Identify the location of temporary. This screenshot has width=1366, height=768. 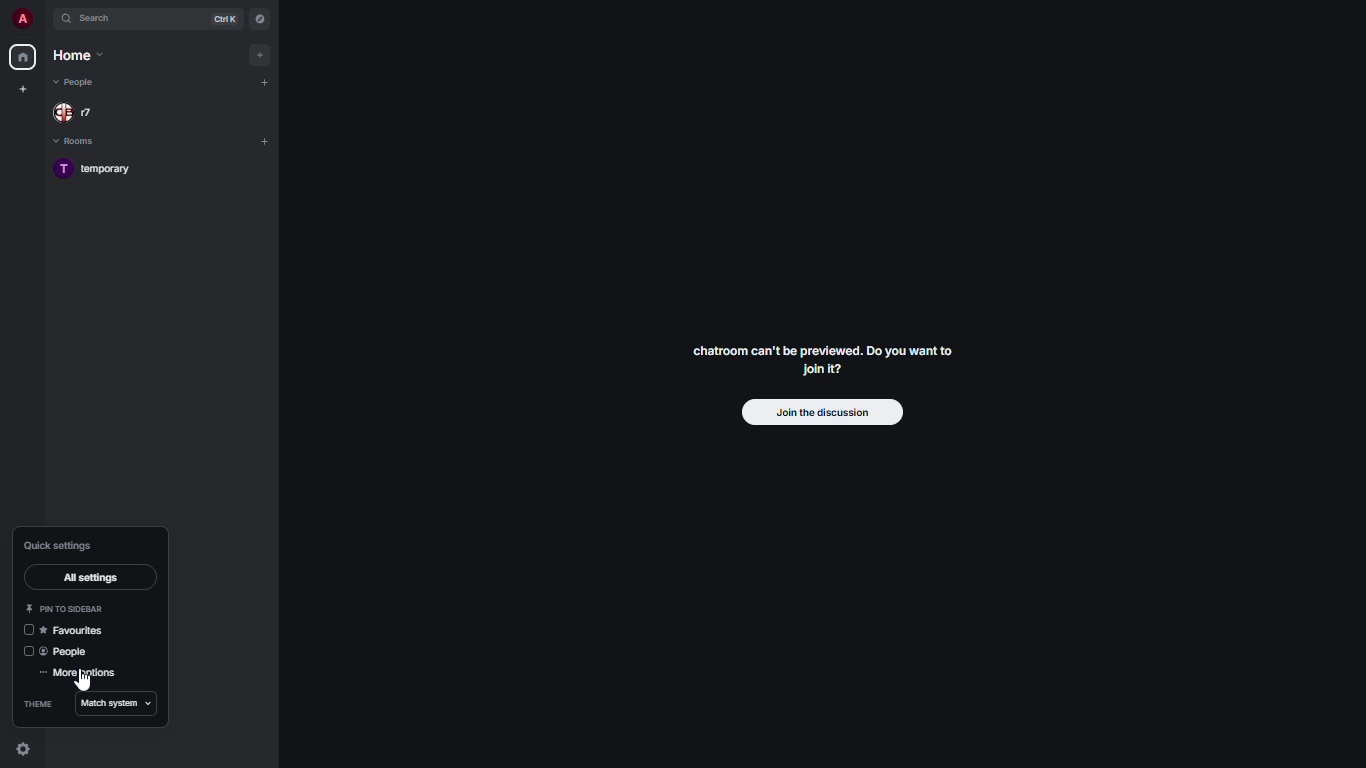
(100, 168).